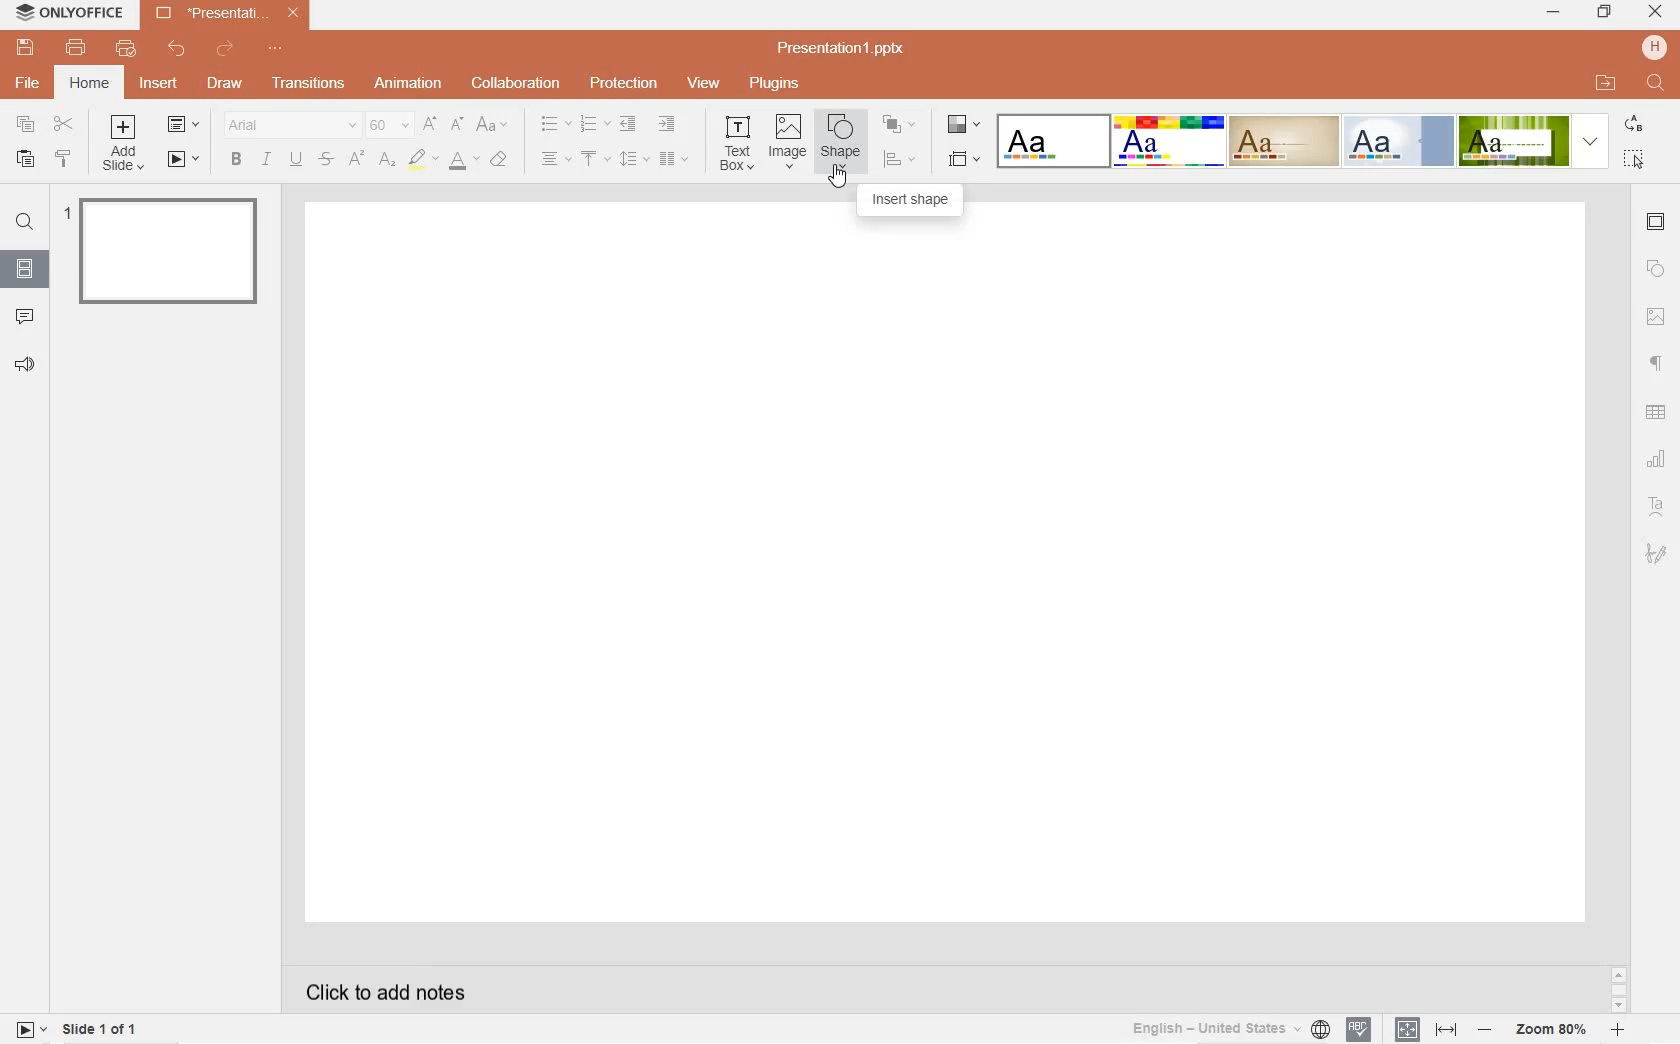 This screenshot has height=1044, width=1680. What do you see at coordinates (1600, 12) in the screenshot?
I see `RESTORE` at bounding box center [1600, 12].